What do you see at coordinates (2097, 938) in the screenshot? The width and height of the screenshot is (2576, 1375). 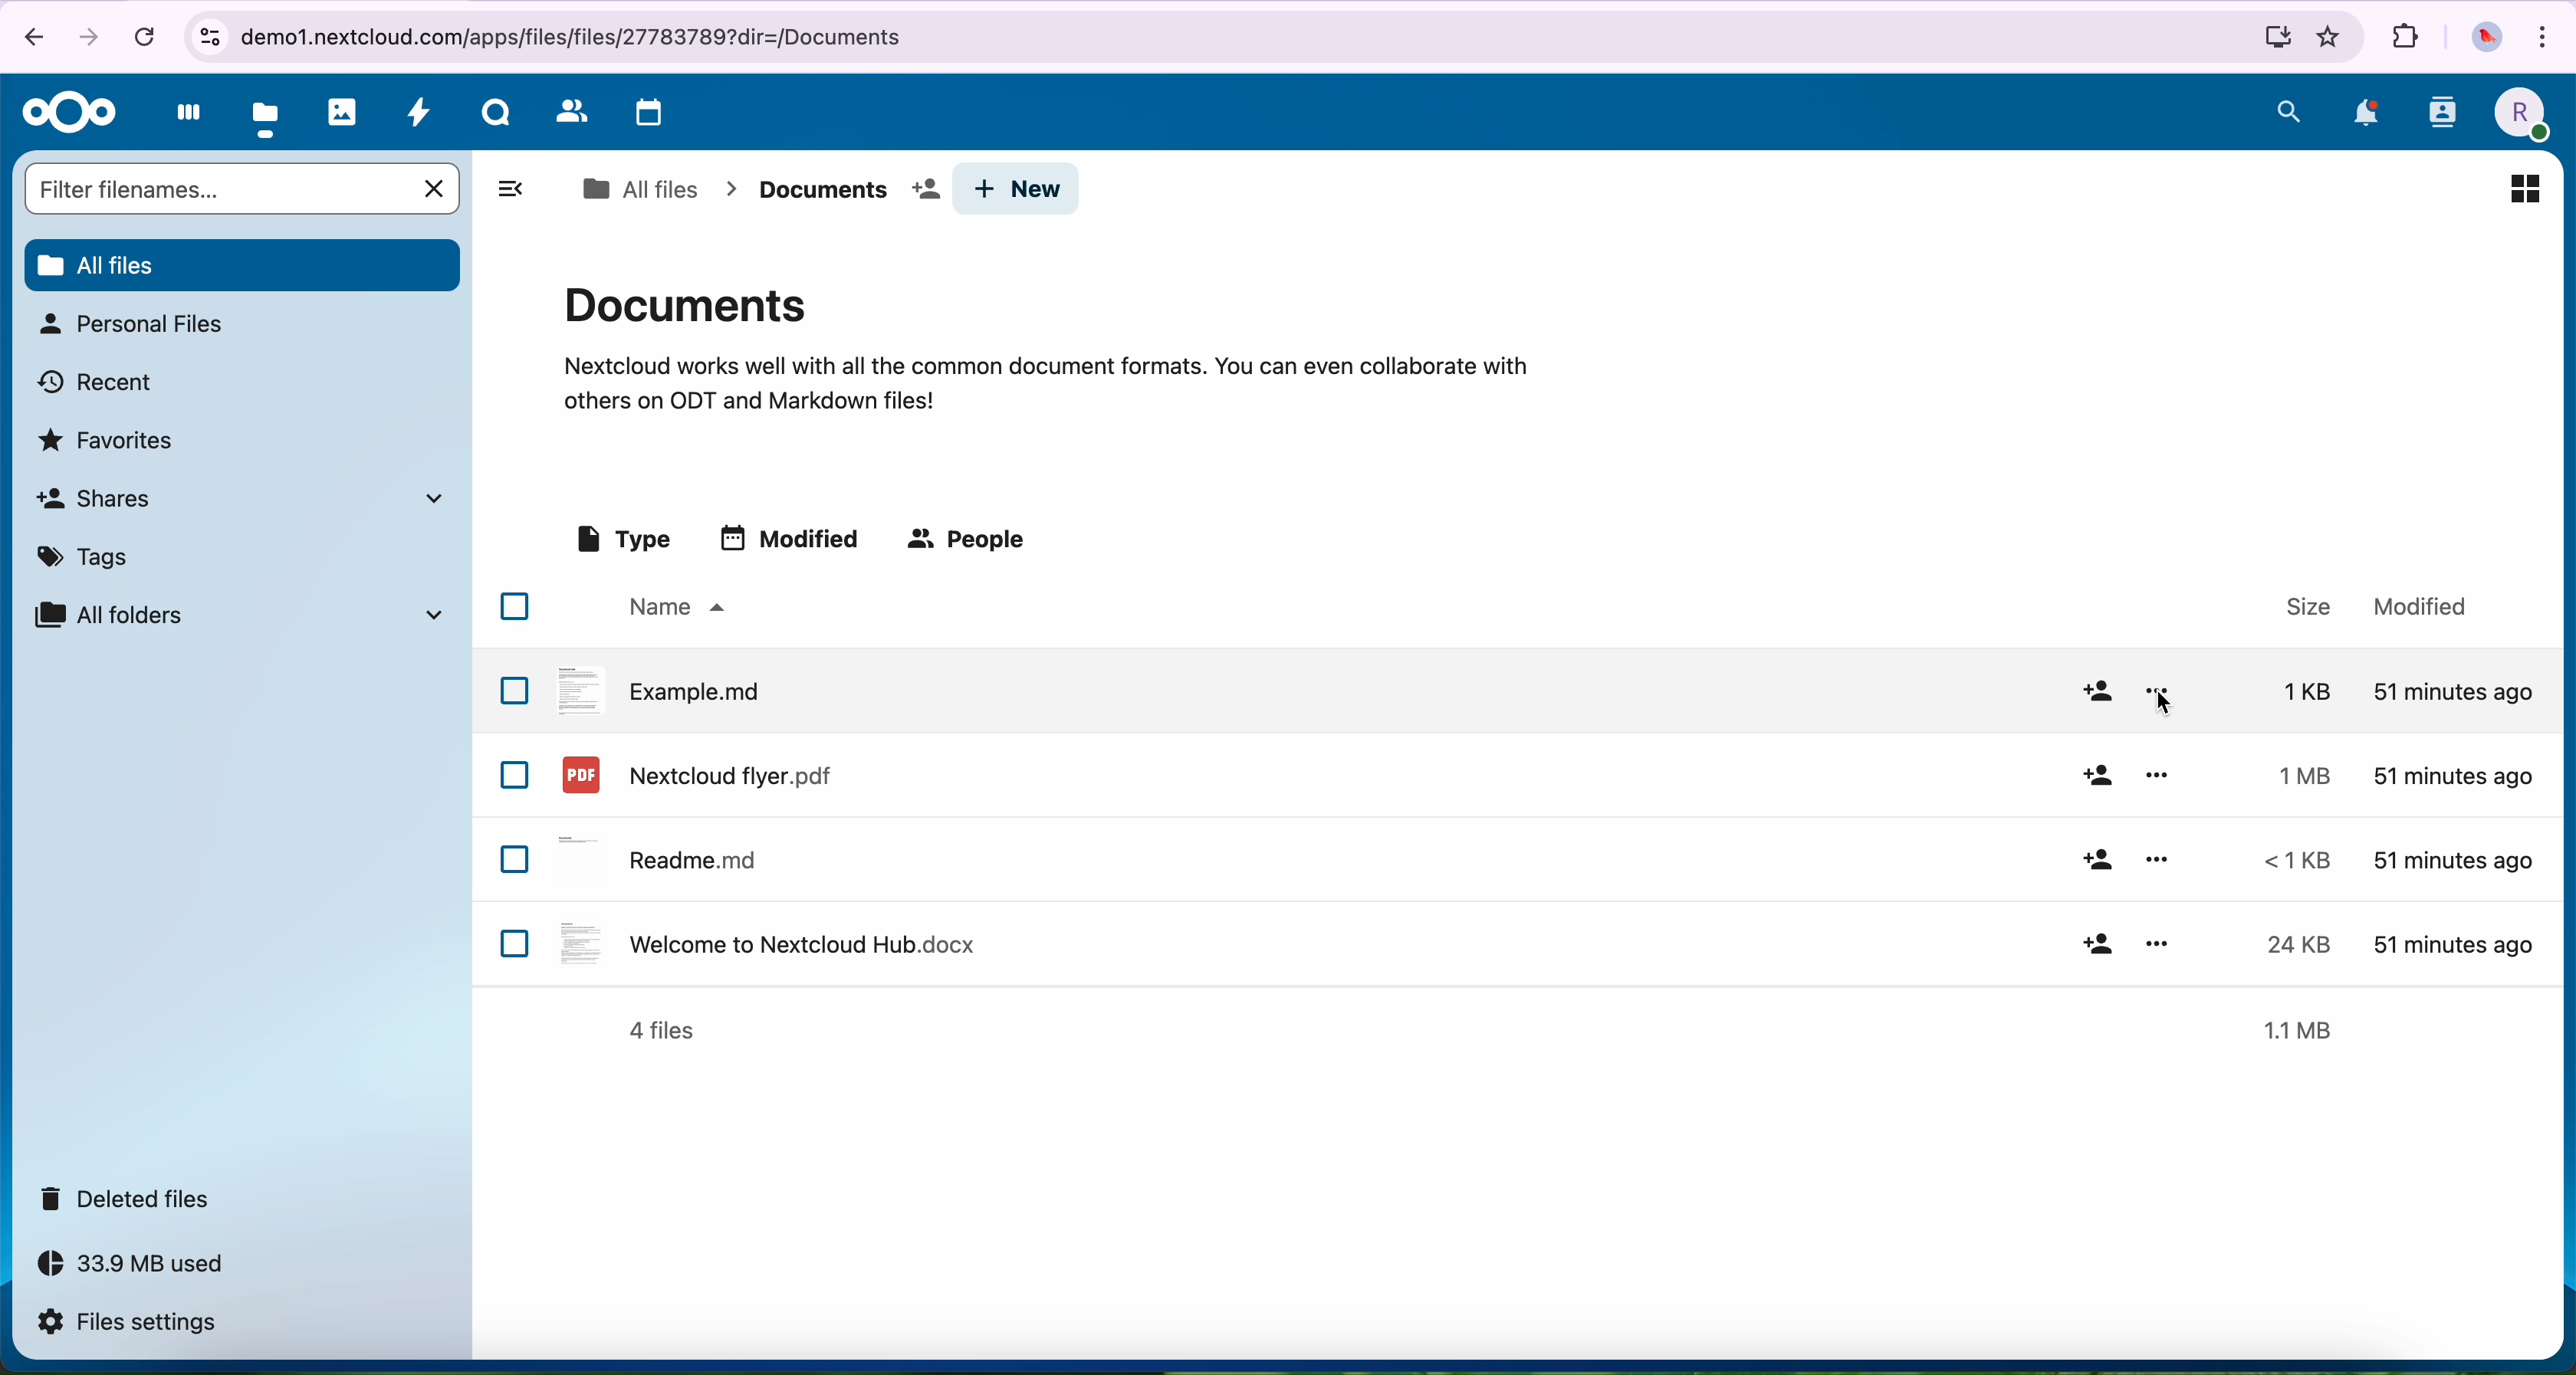 I see `add` at bounding box center [2097, 938].